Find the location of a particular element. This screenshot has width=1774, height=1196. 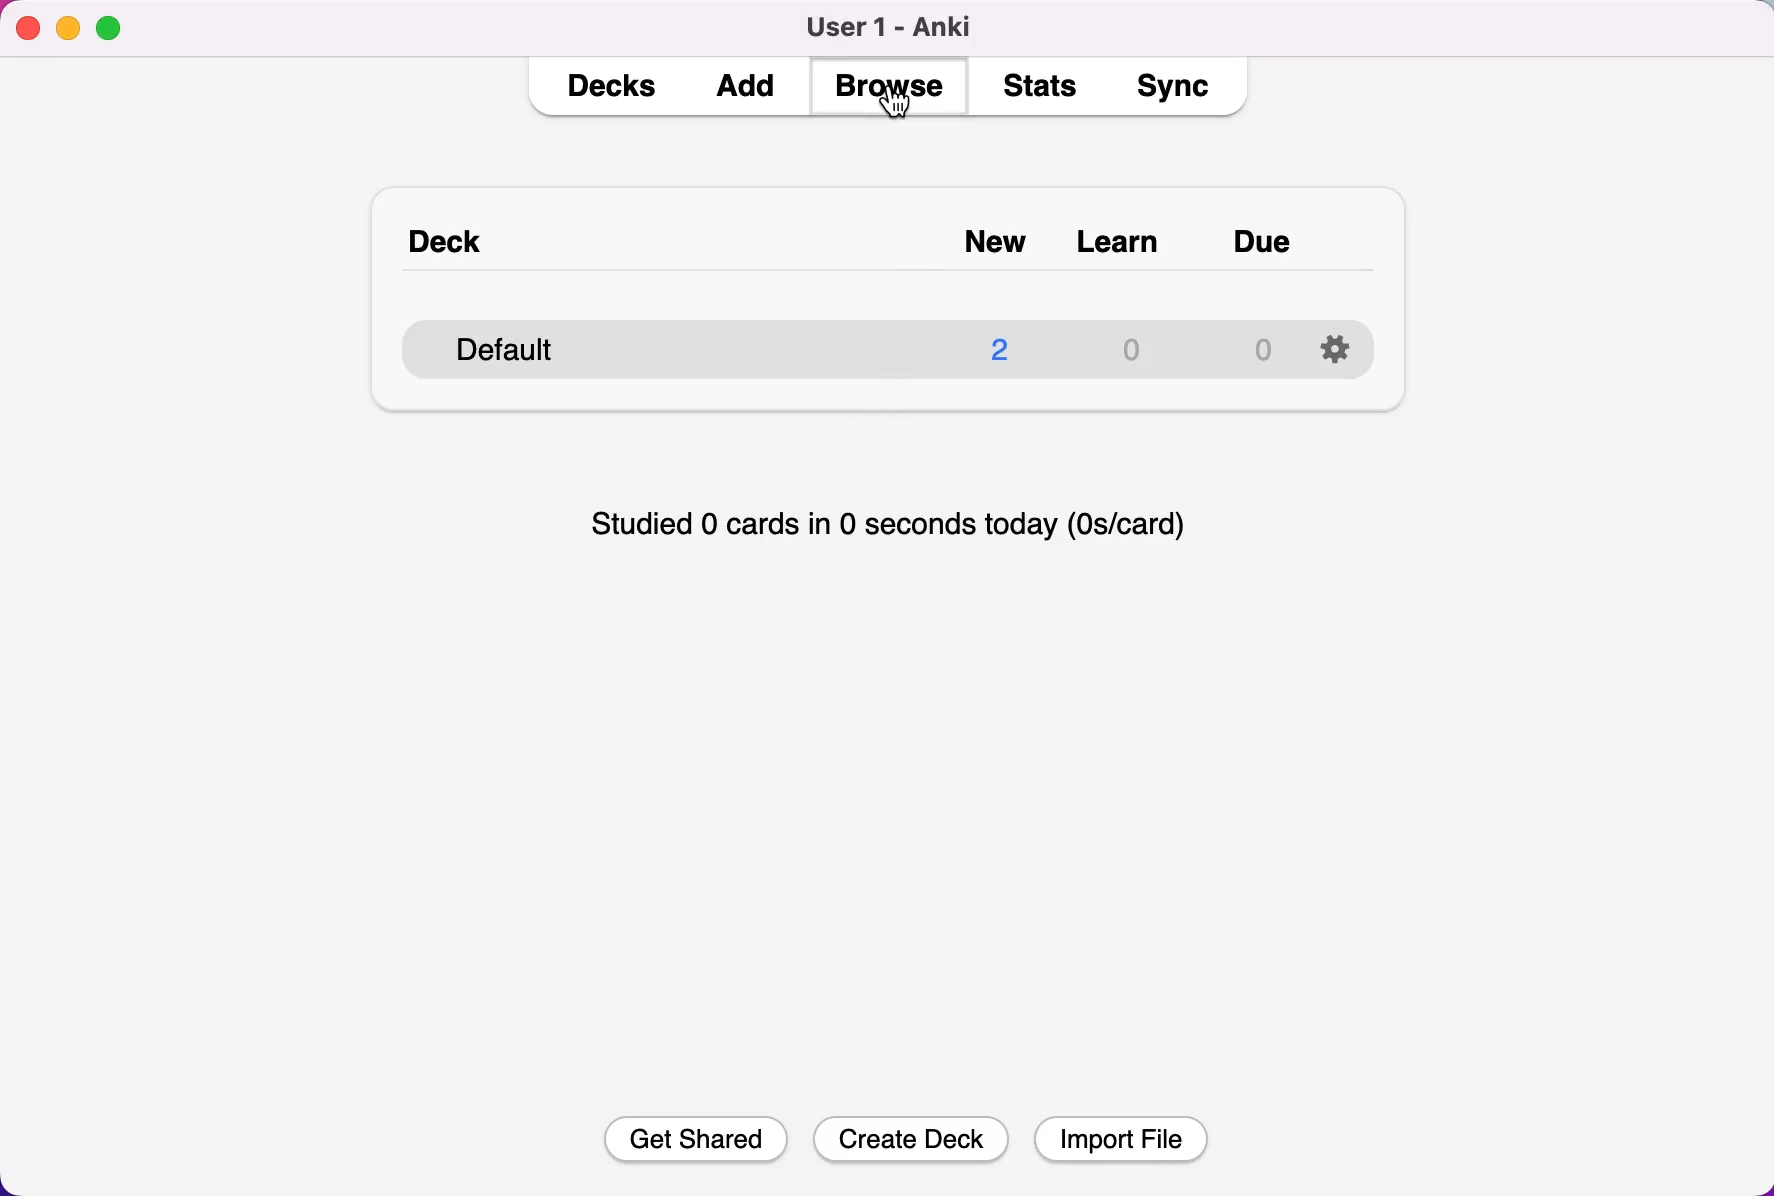

new is located at coordinates (999, 245).